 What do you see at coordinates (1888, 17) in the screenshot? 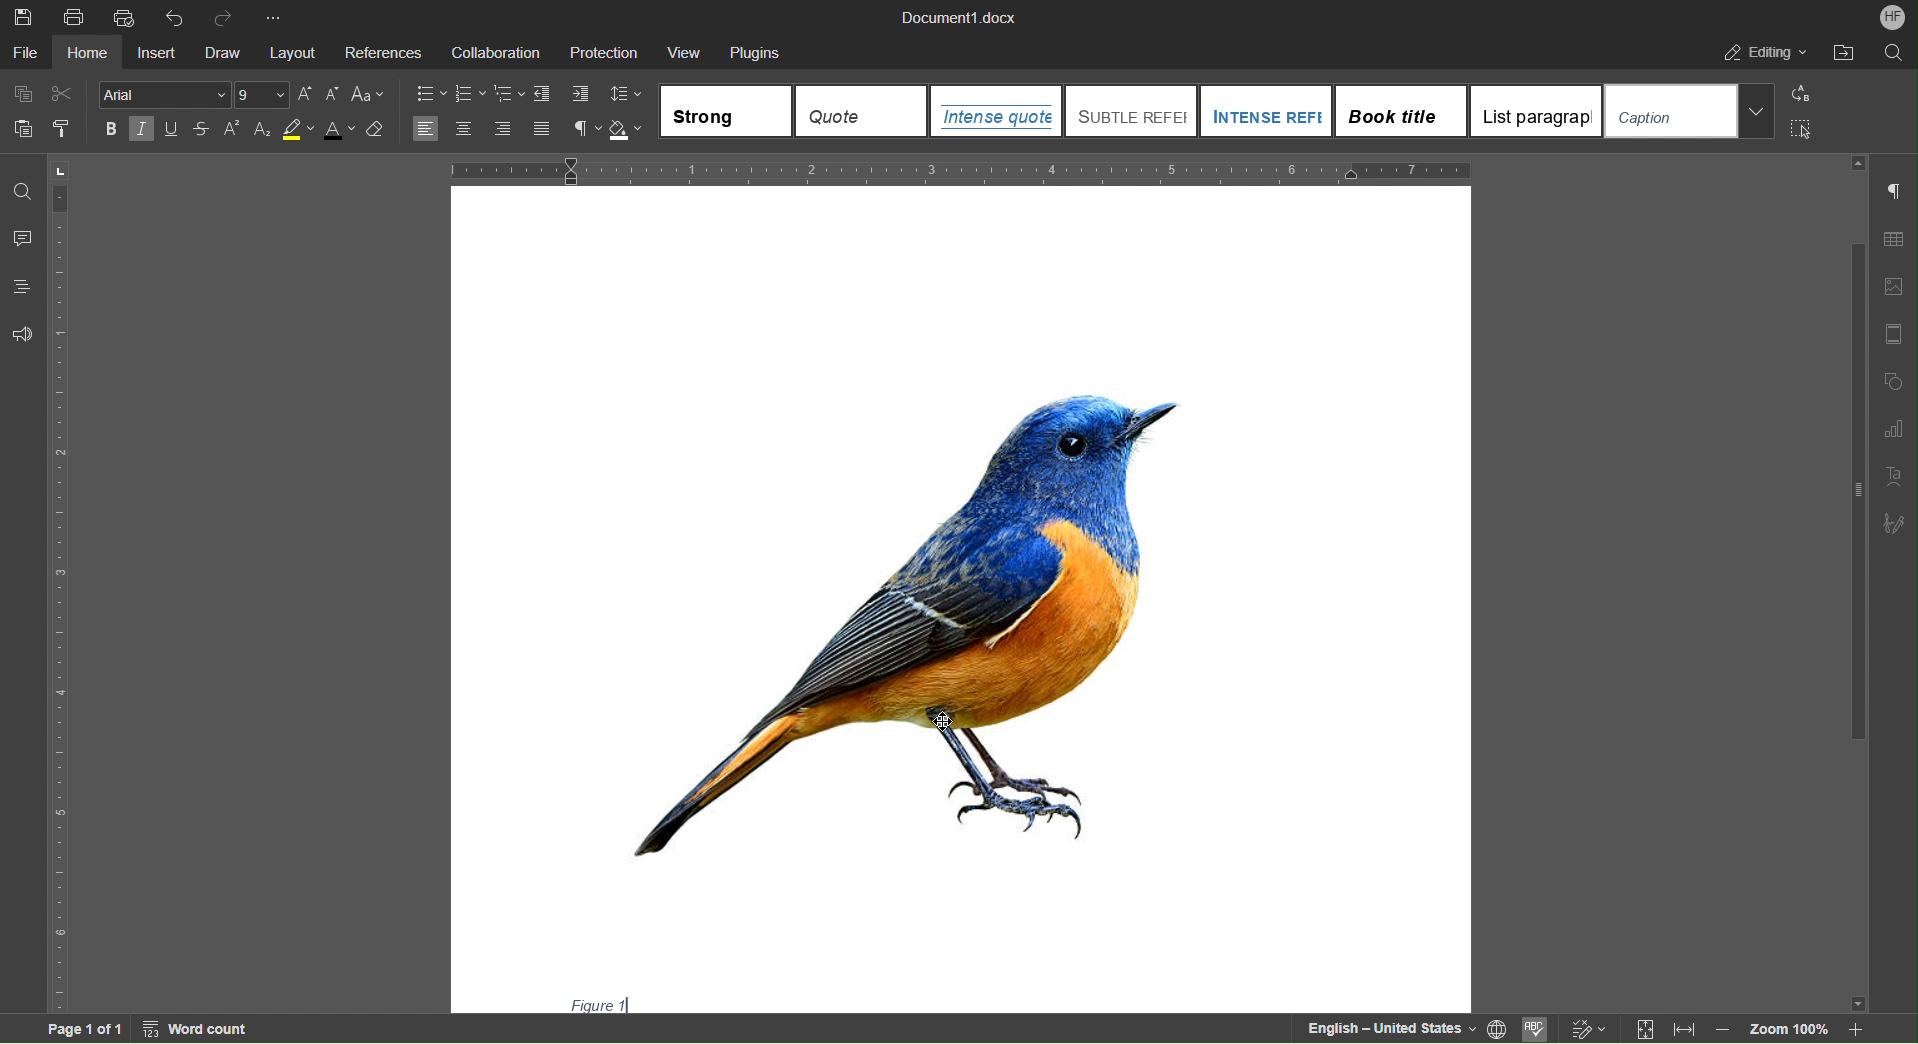
I see `Account` at bounding box center [1888, 17].